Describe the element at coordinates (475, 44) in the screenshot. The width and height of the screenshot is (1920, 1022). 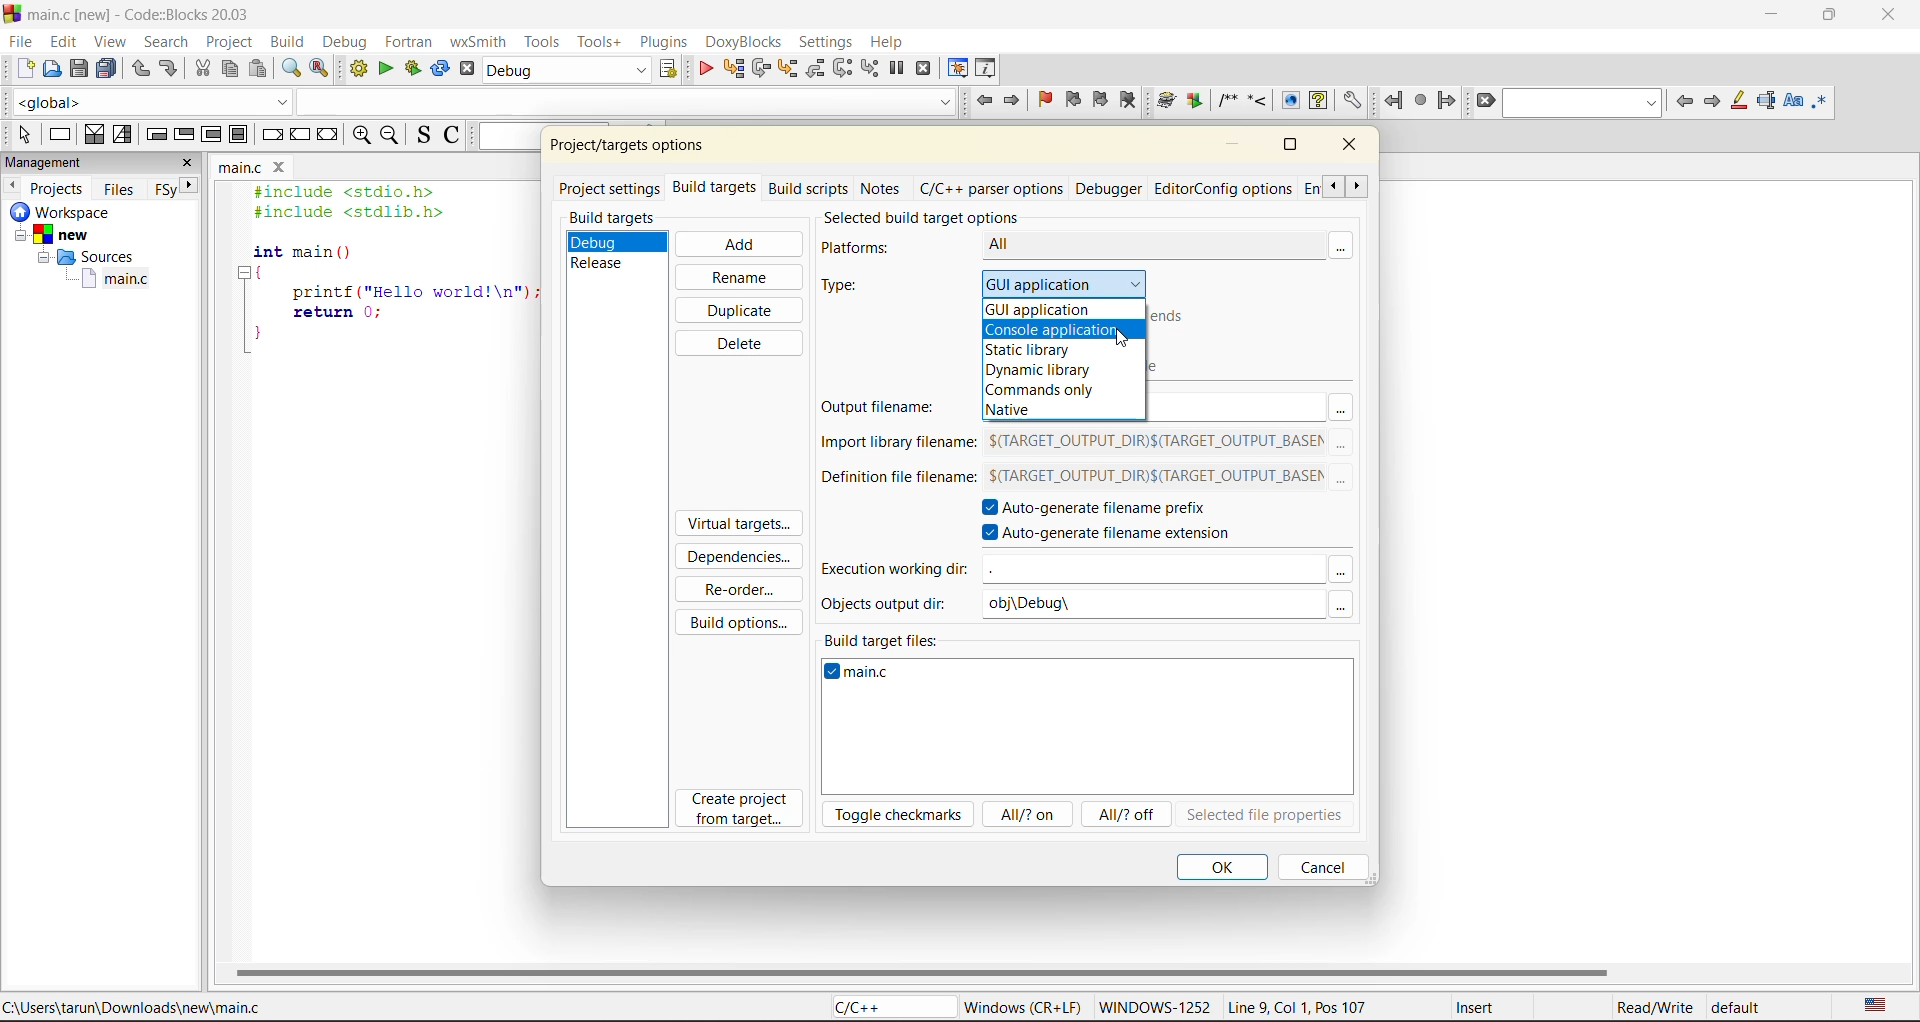
I see `wxsmith` at that location.